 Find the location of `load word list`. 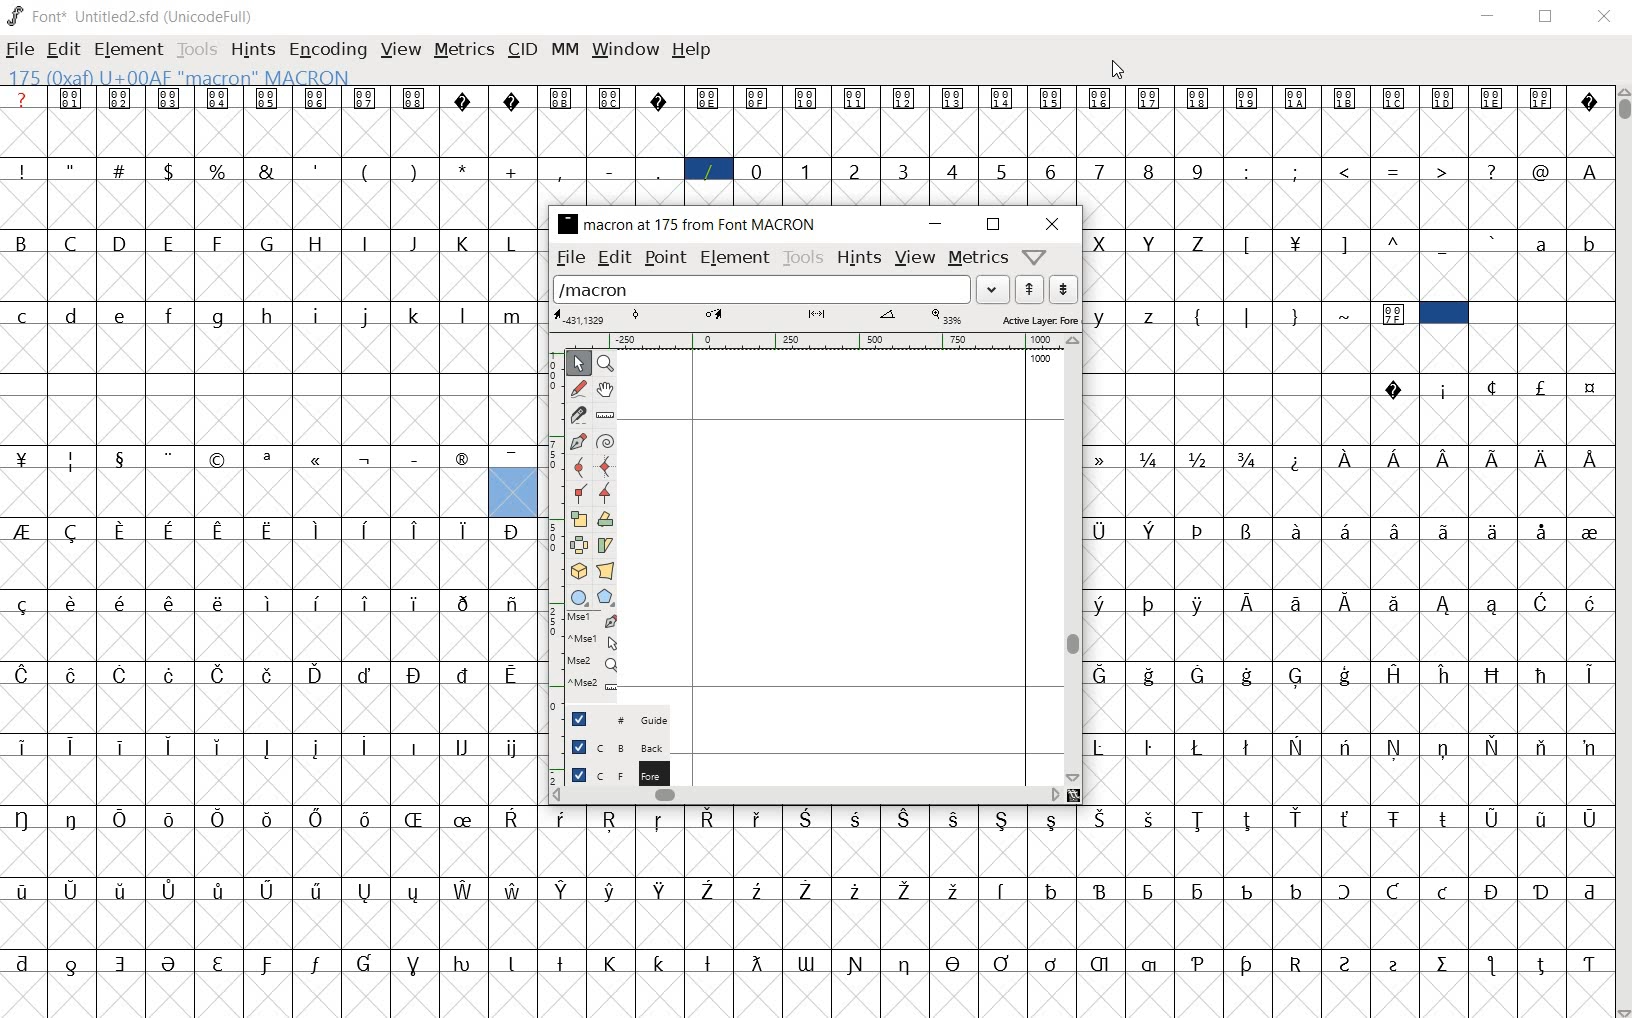

load word list is located at coordinates (758, 289).